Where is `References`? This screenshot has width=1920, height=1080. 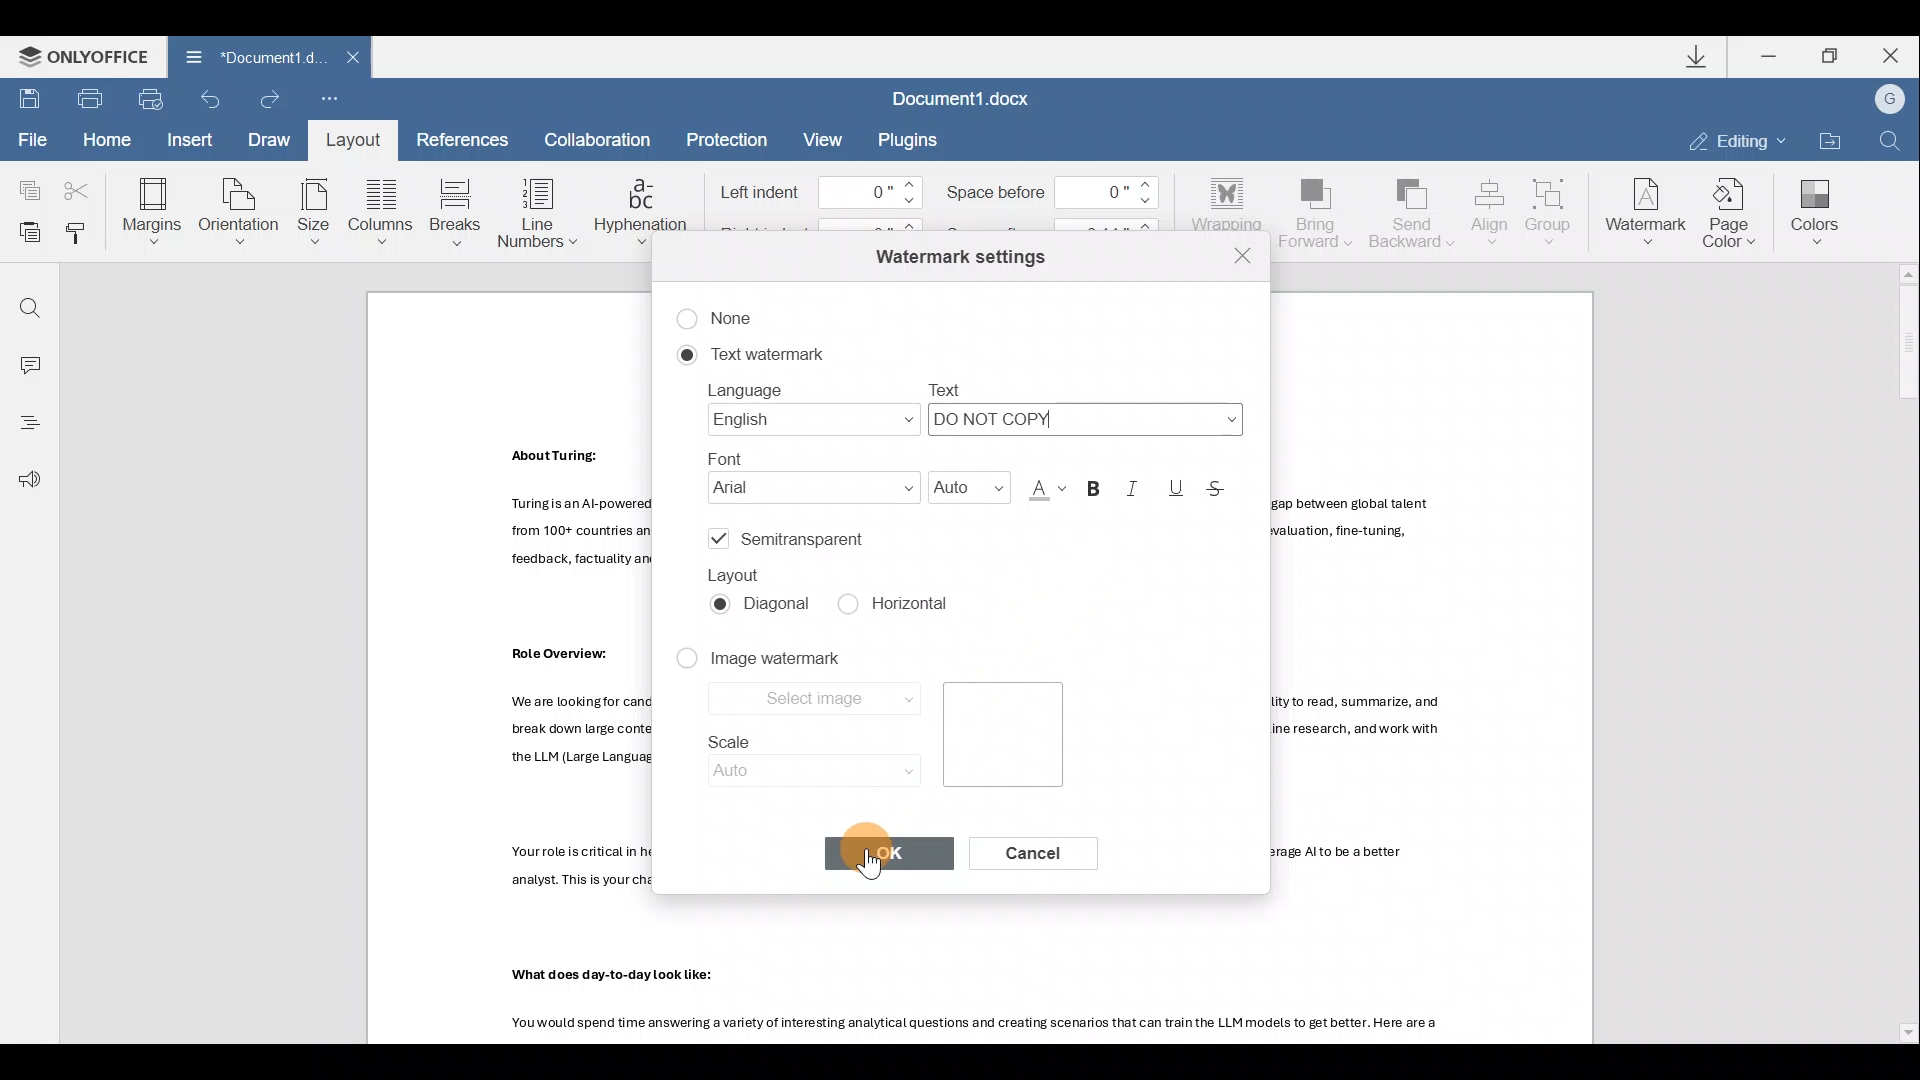
References is located at coordinates (460, 138).